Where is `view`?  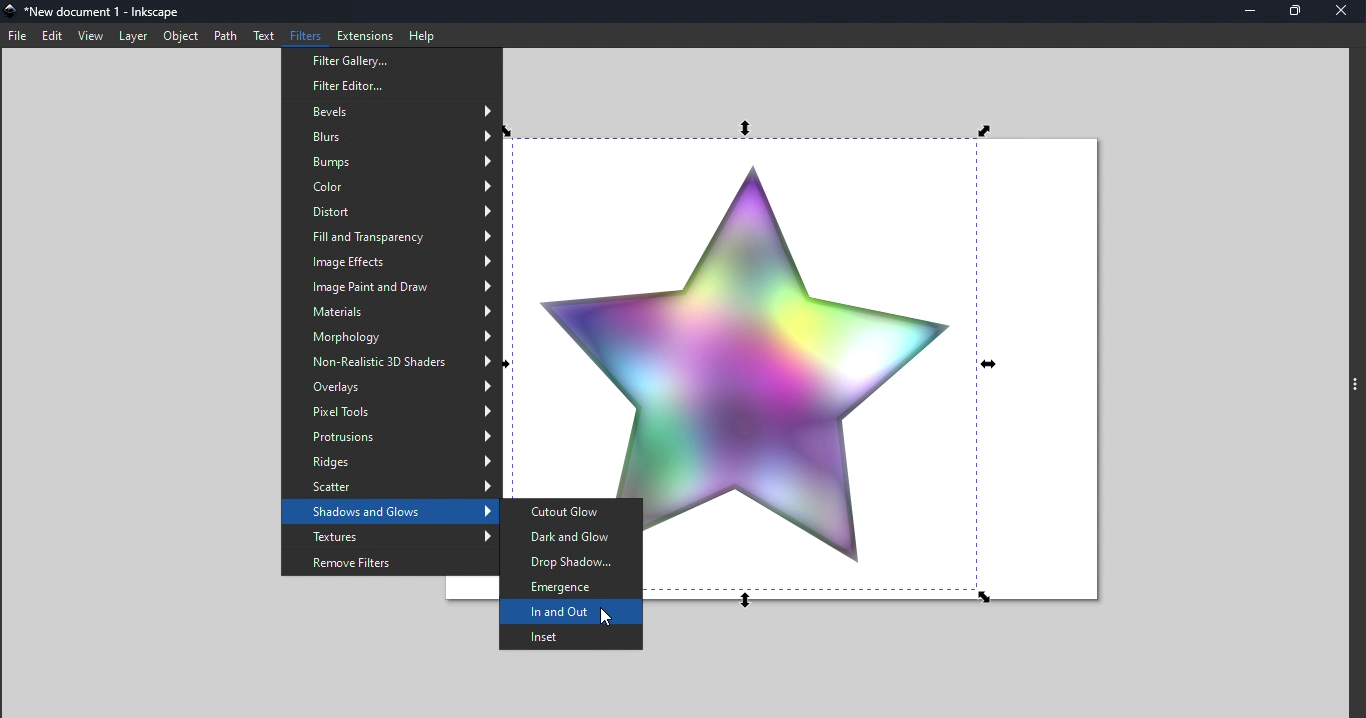 view is located at coordinates (89, 35).